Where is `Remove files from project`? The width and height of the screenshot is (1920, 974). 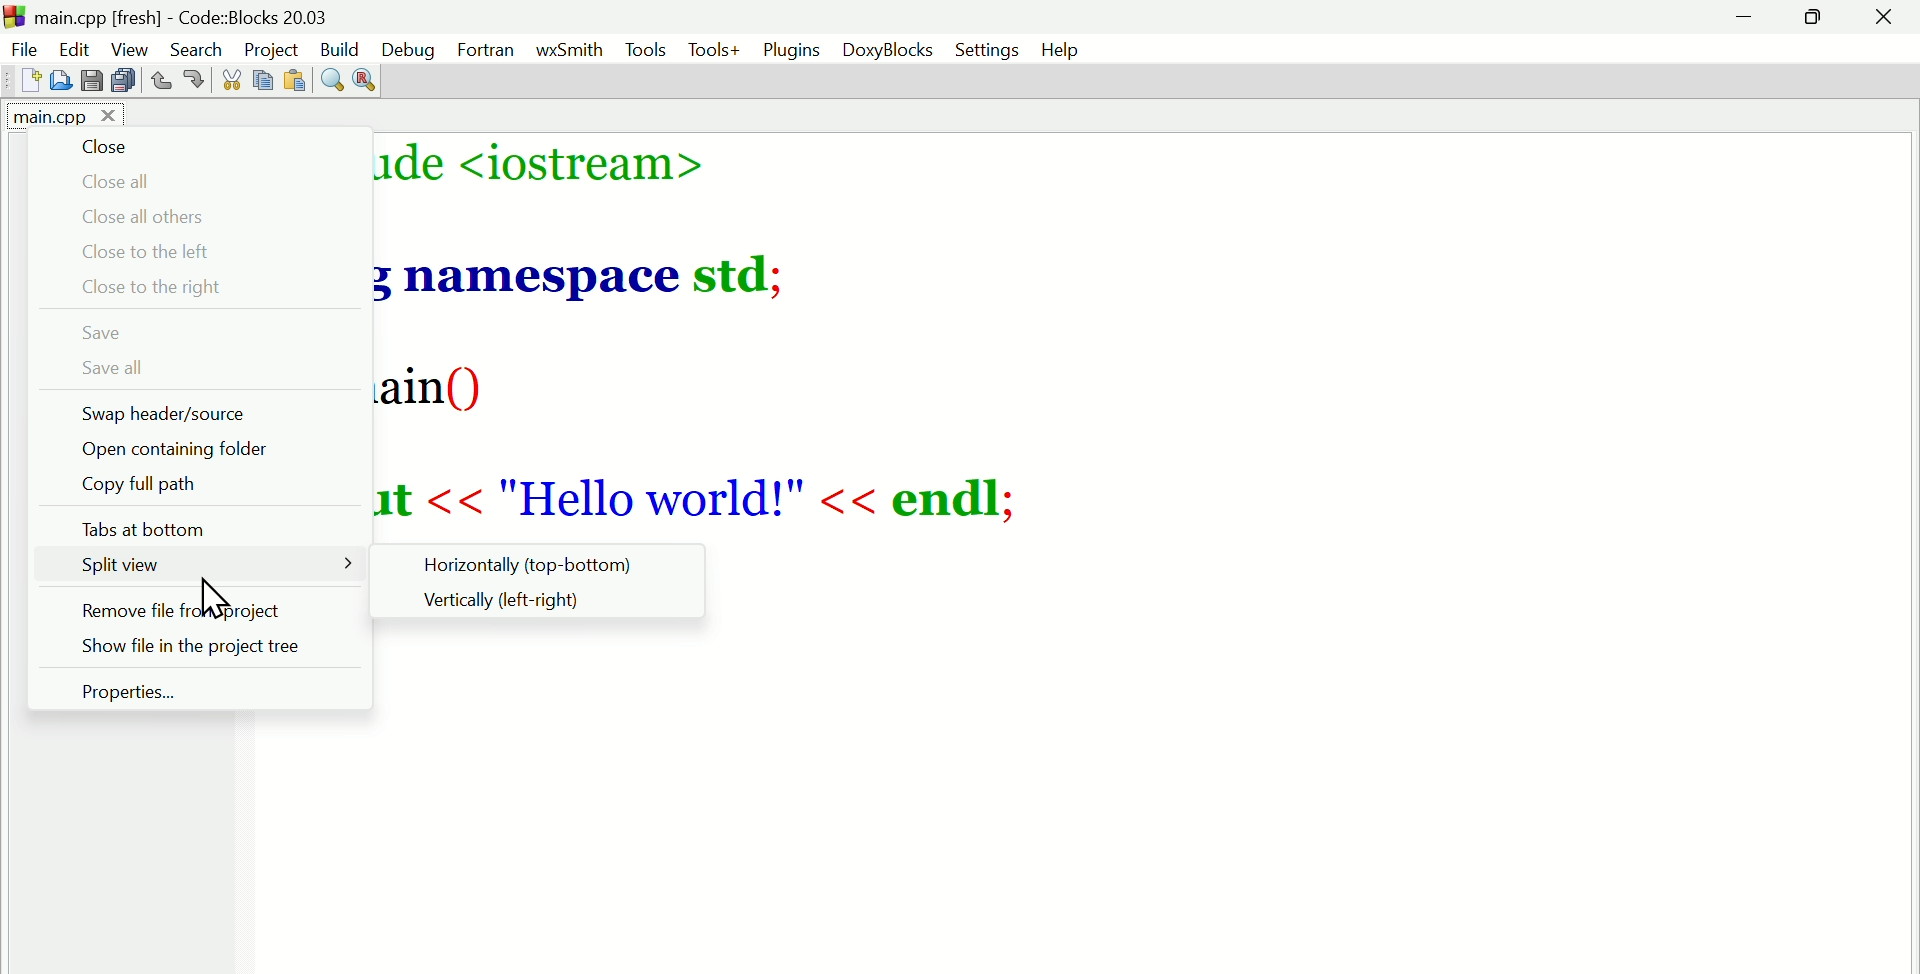 Remove files from project is located at coordinates (203, 610).